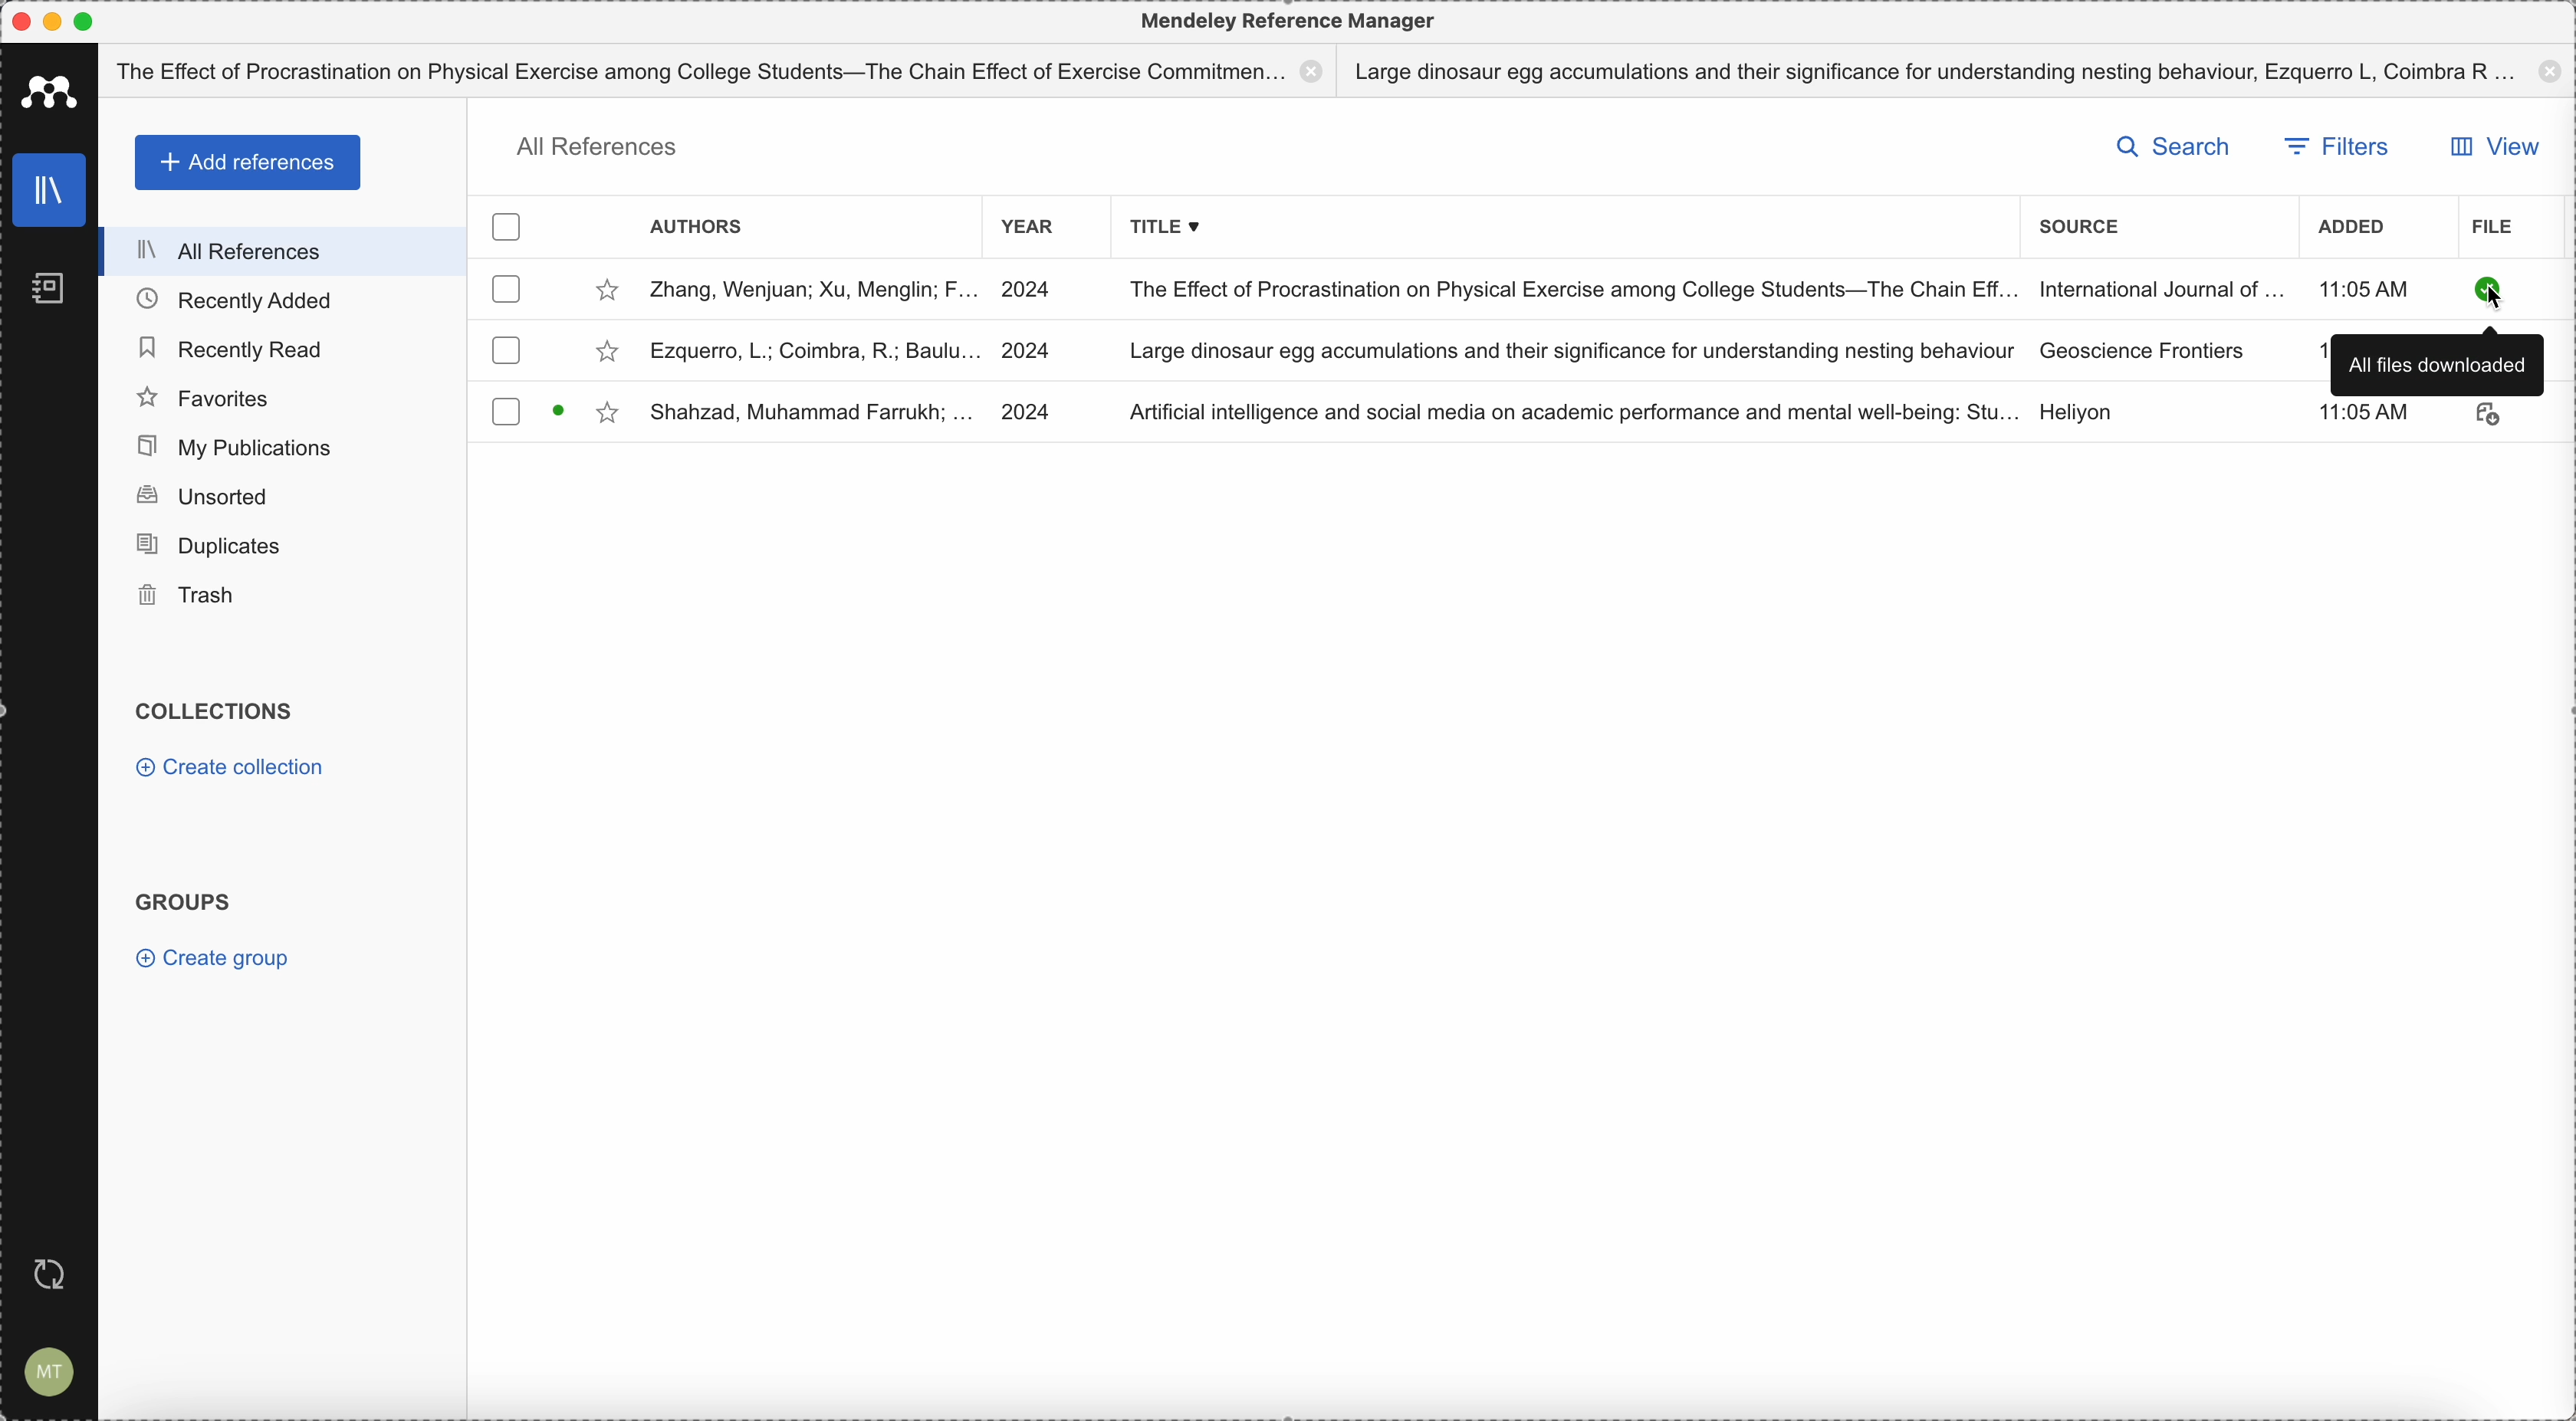 The height and width of the screenshot is (1421, 2576). Describe the element at coordinates (594, 148) in the screenshot. I see `all references` at that location.